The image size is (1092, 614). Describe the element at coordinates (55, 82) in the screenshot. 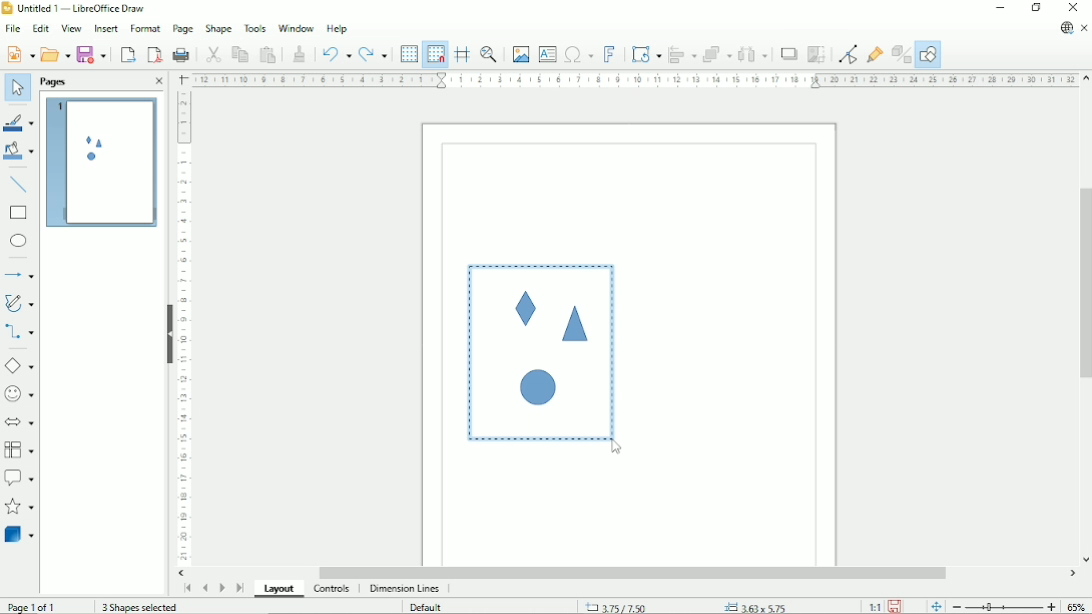

I see `Pages` at that location.